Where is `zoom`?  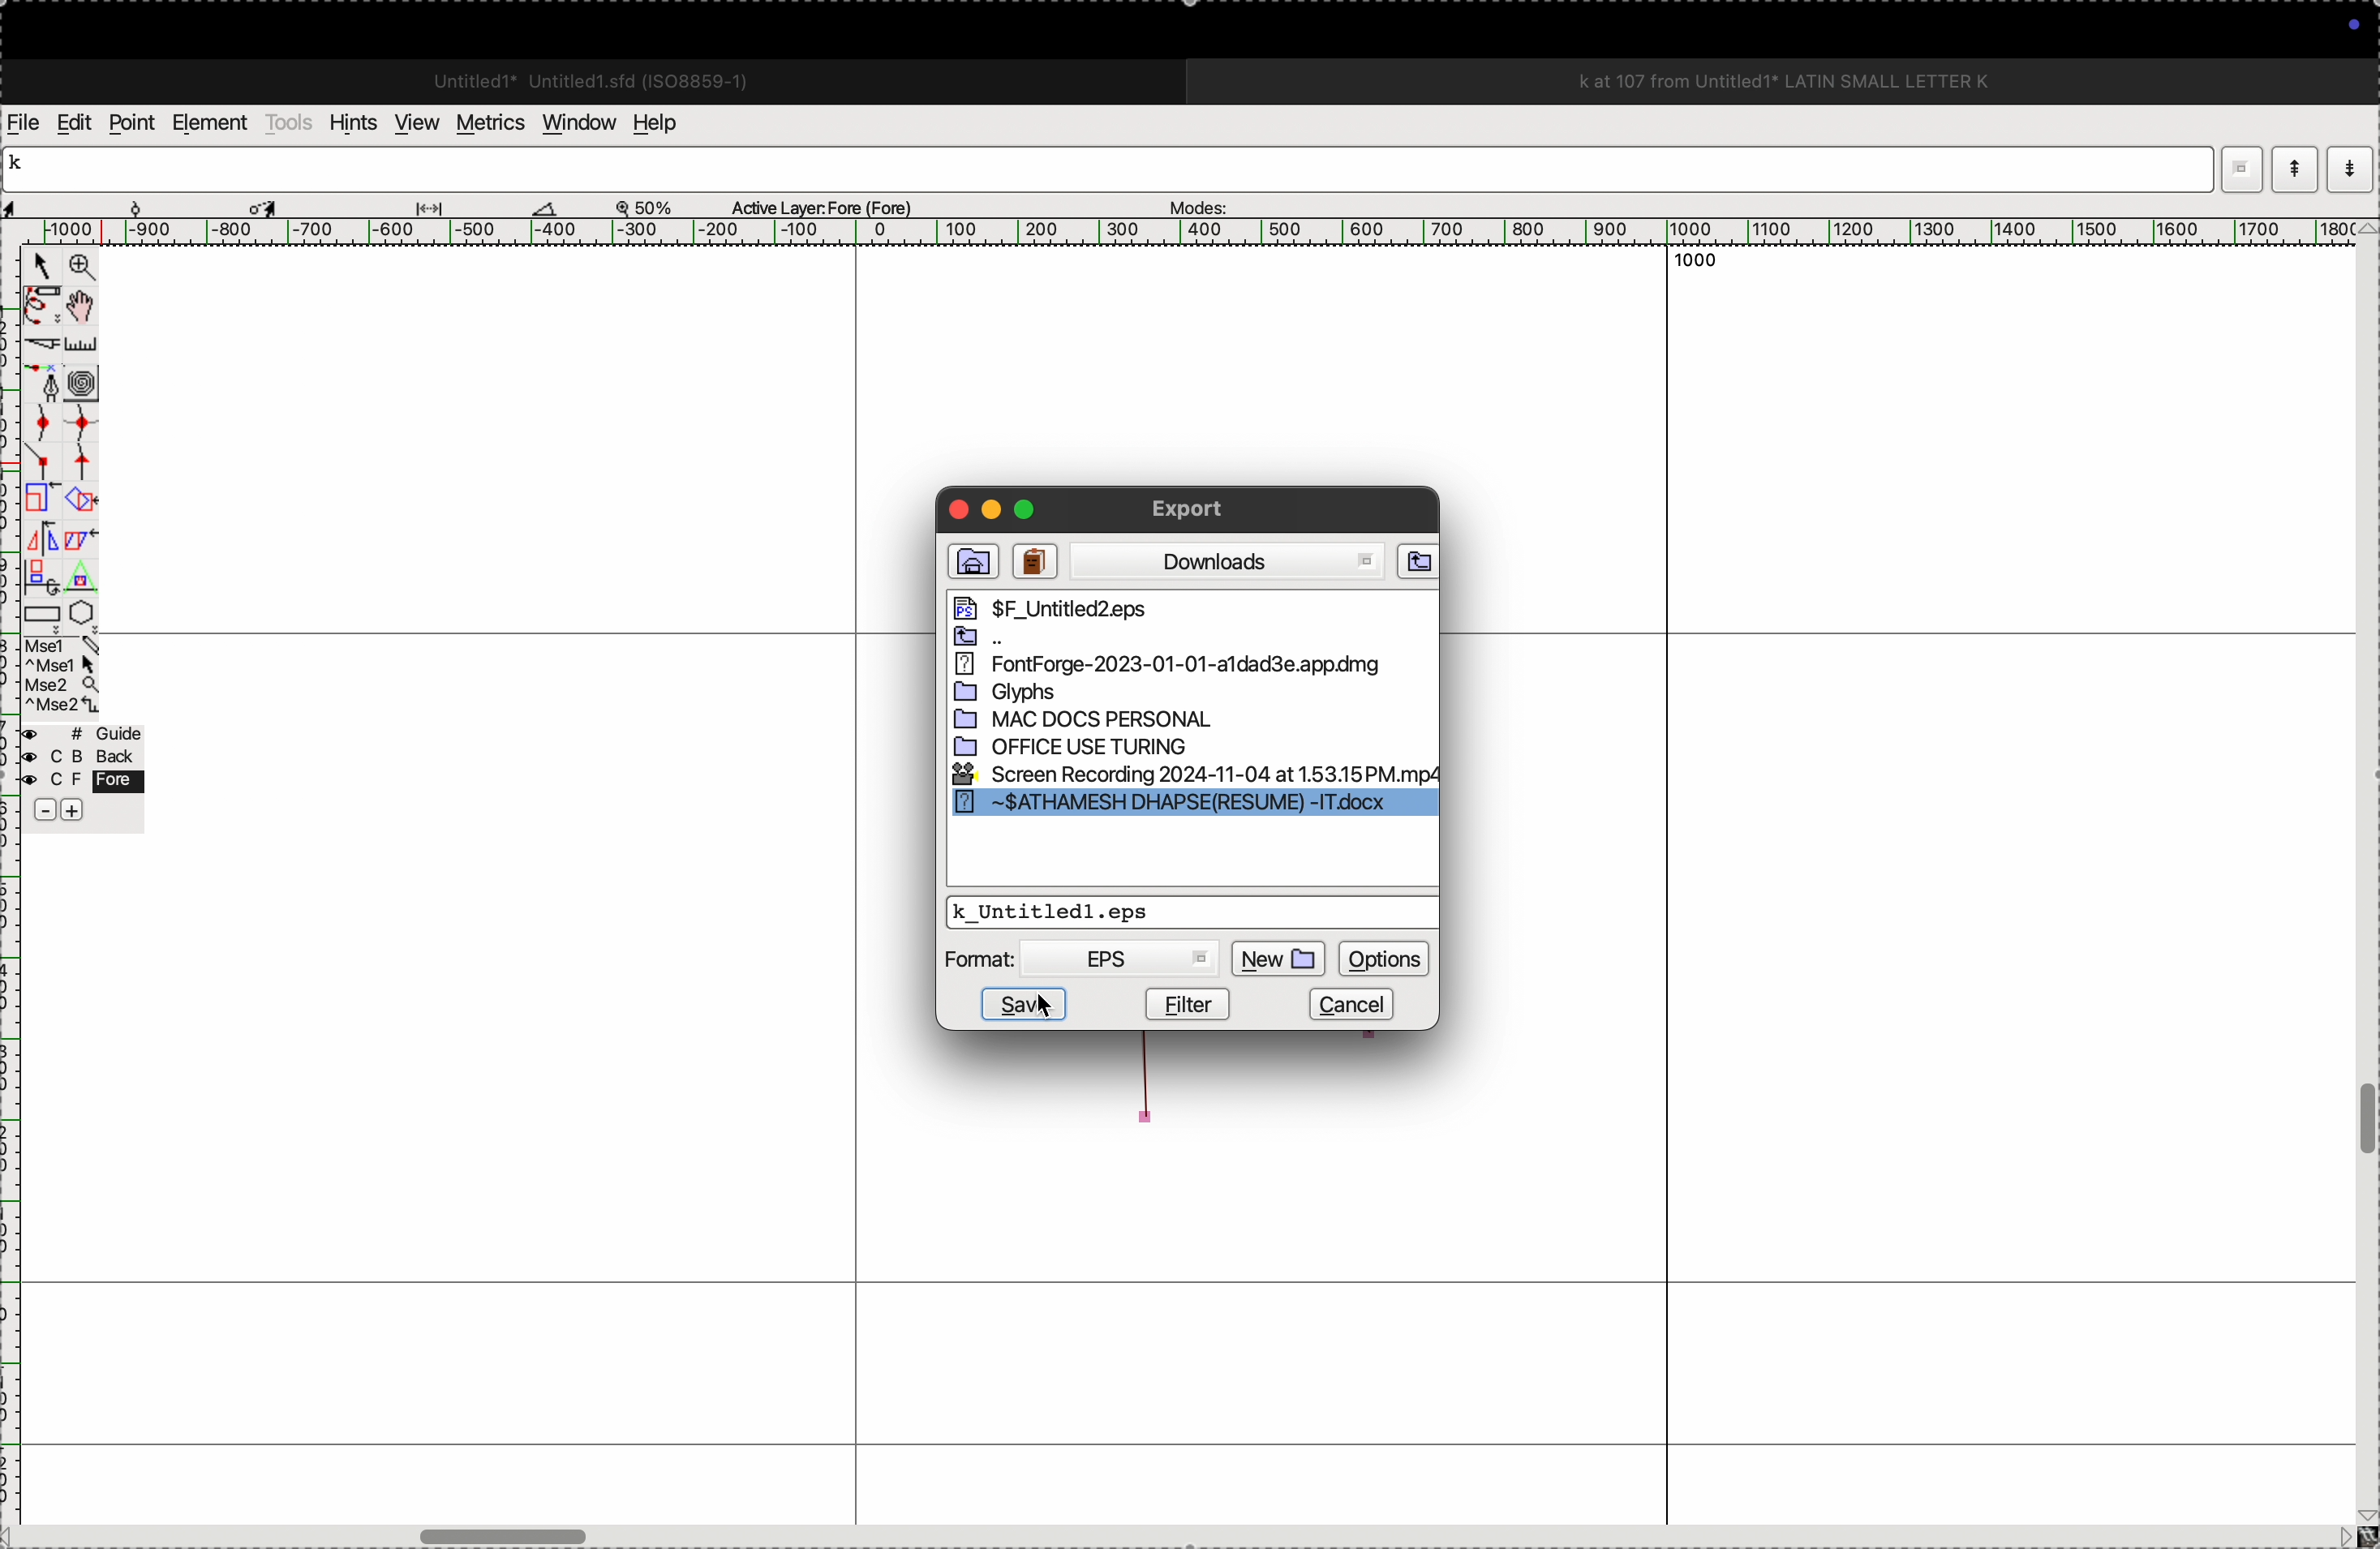
zoom is located at coordinates (78, 269).